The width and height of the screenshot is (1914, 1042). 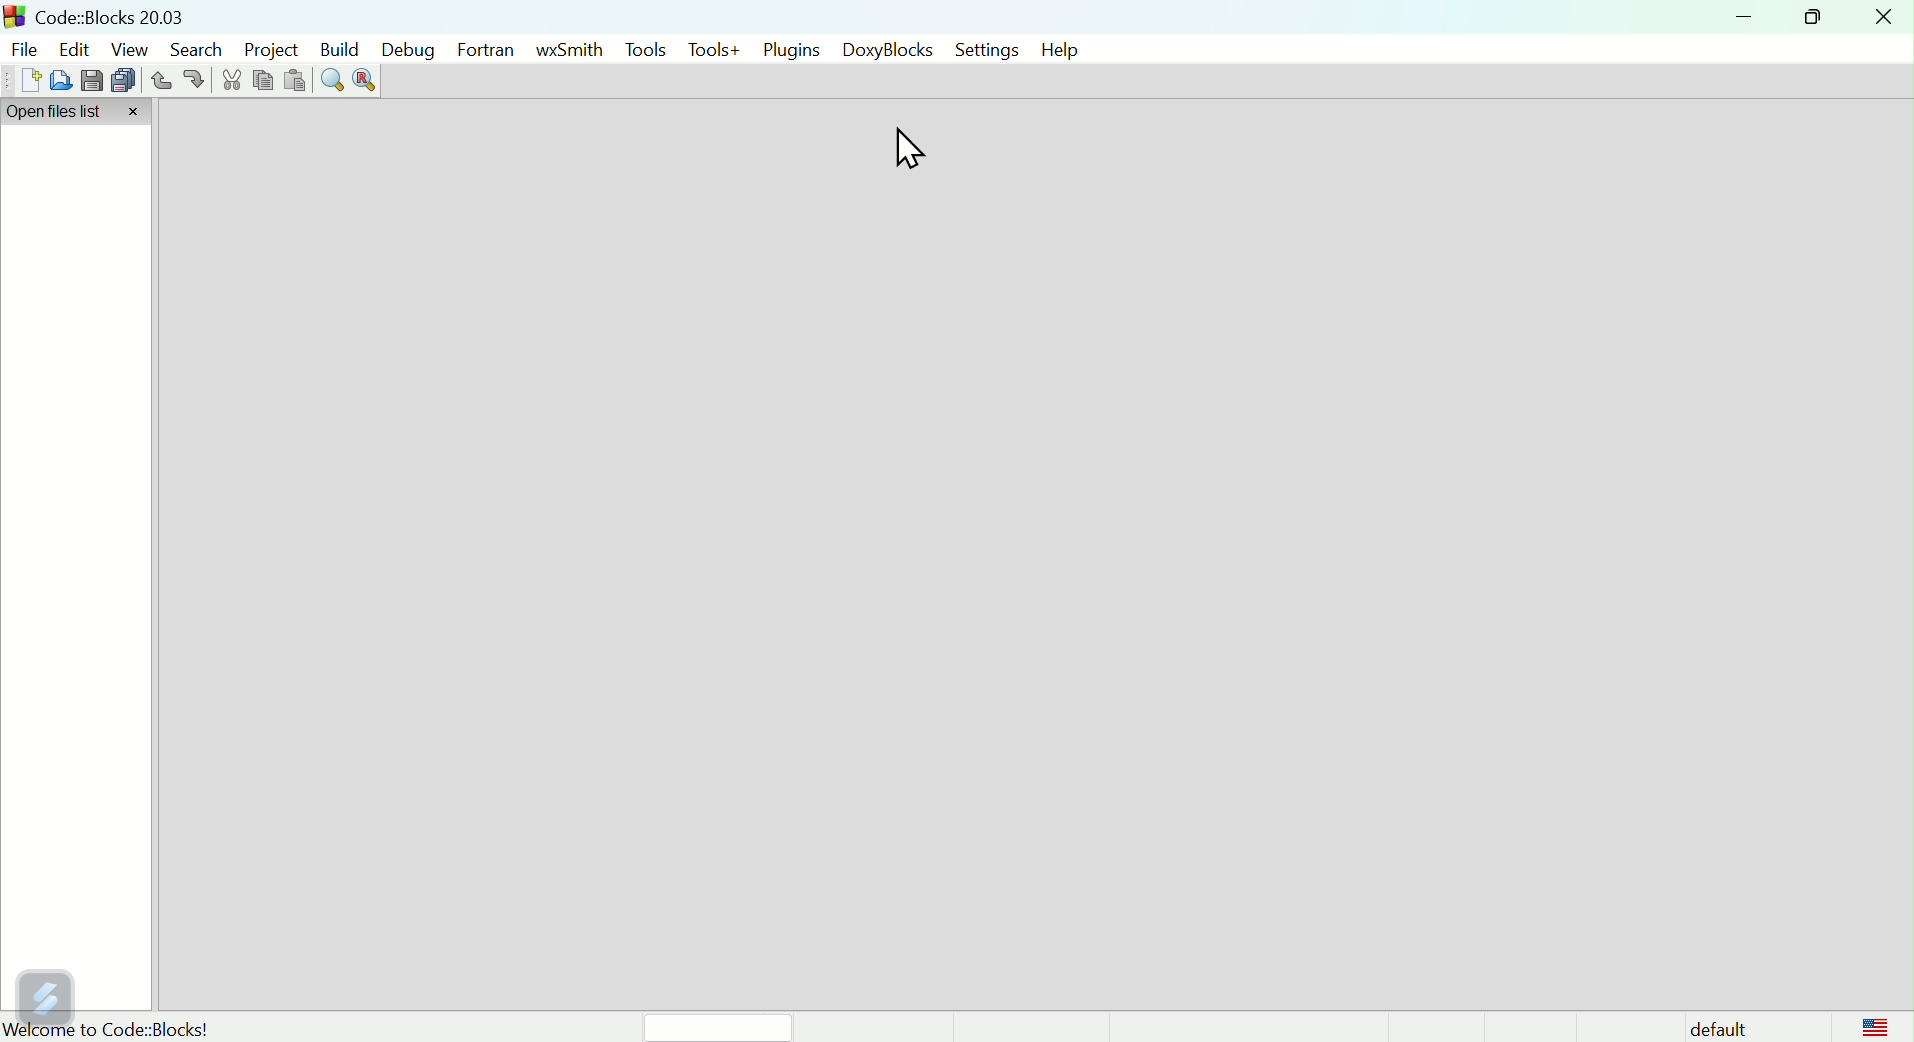 I want to click on plugins, so click(x=793, y=52).